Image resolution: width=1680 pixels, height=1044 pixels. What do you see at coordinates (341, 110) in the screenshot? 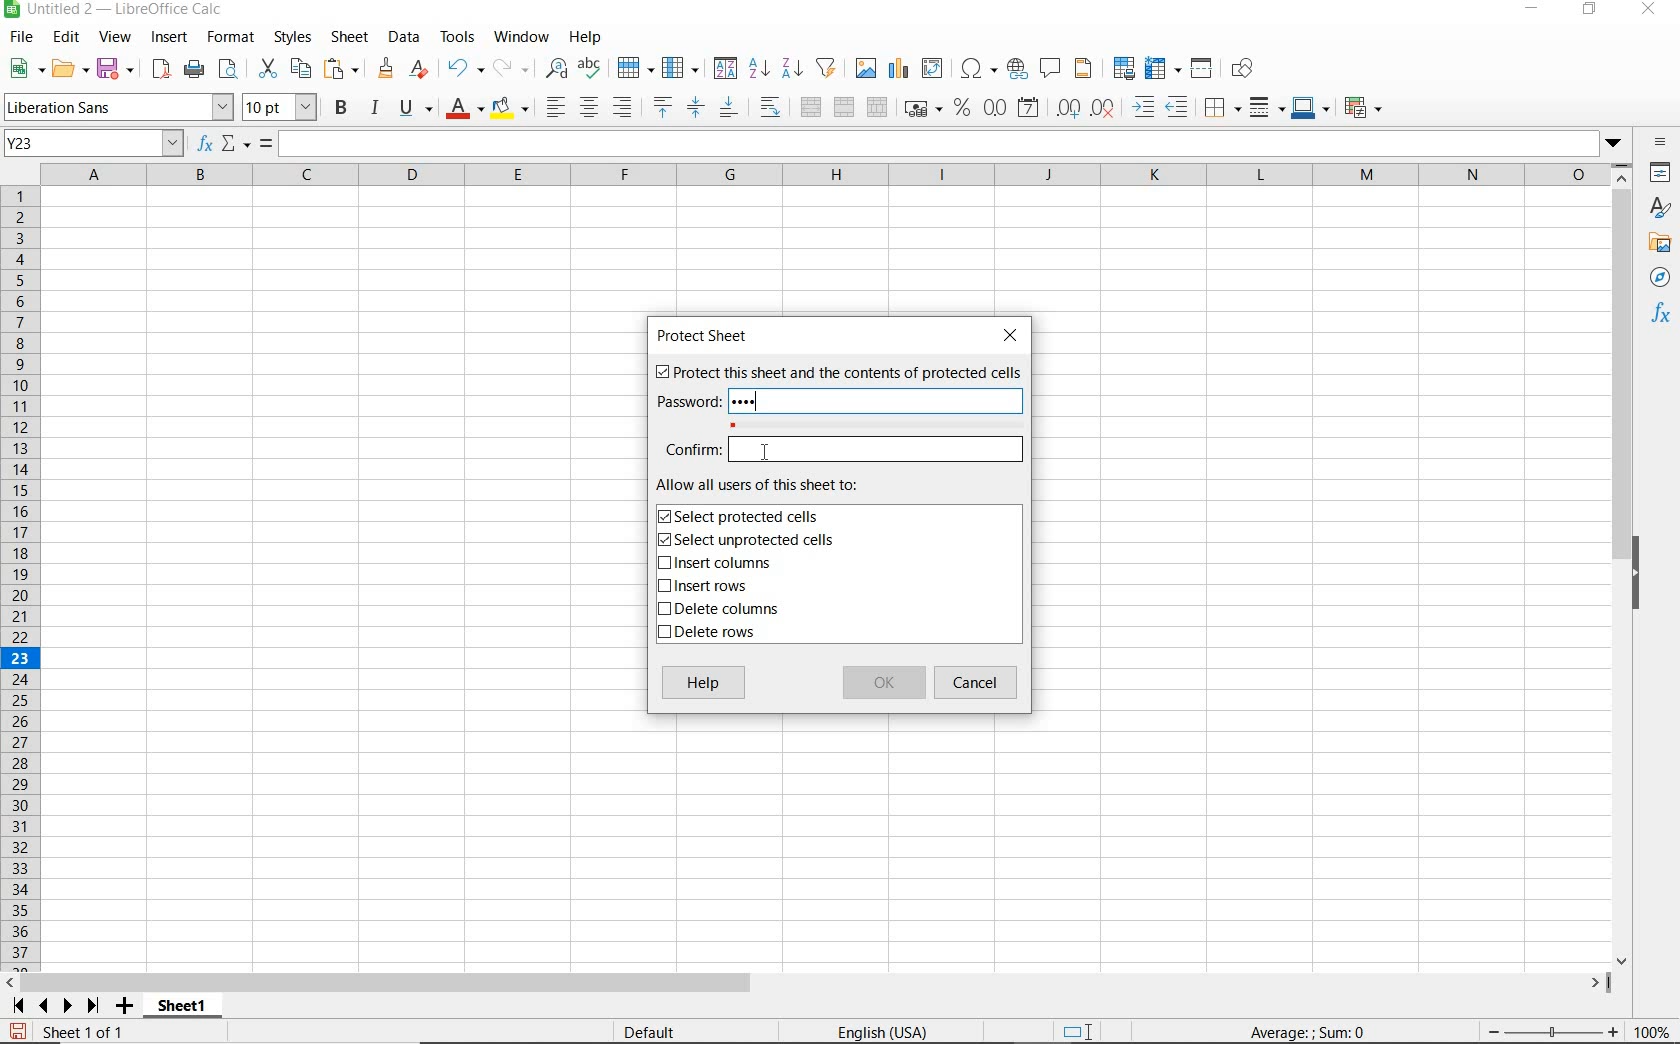
I see `BOLD` at bounding box center [341, 110].